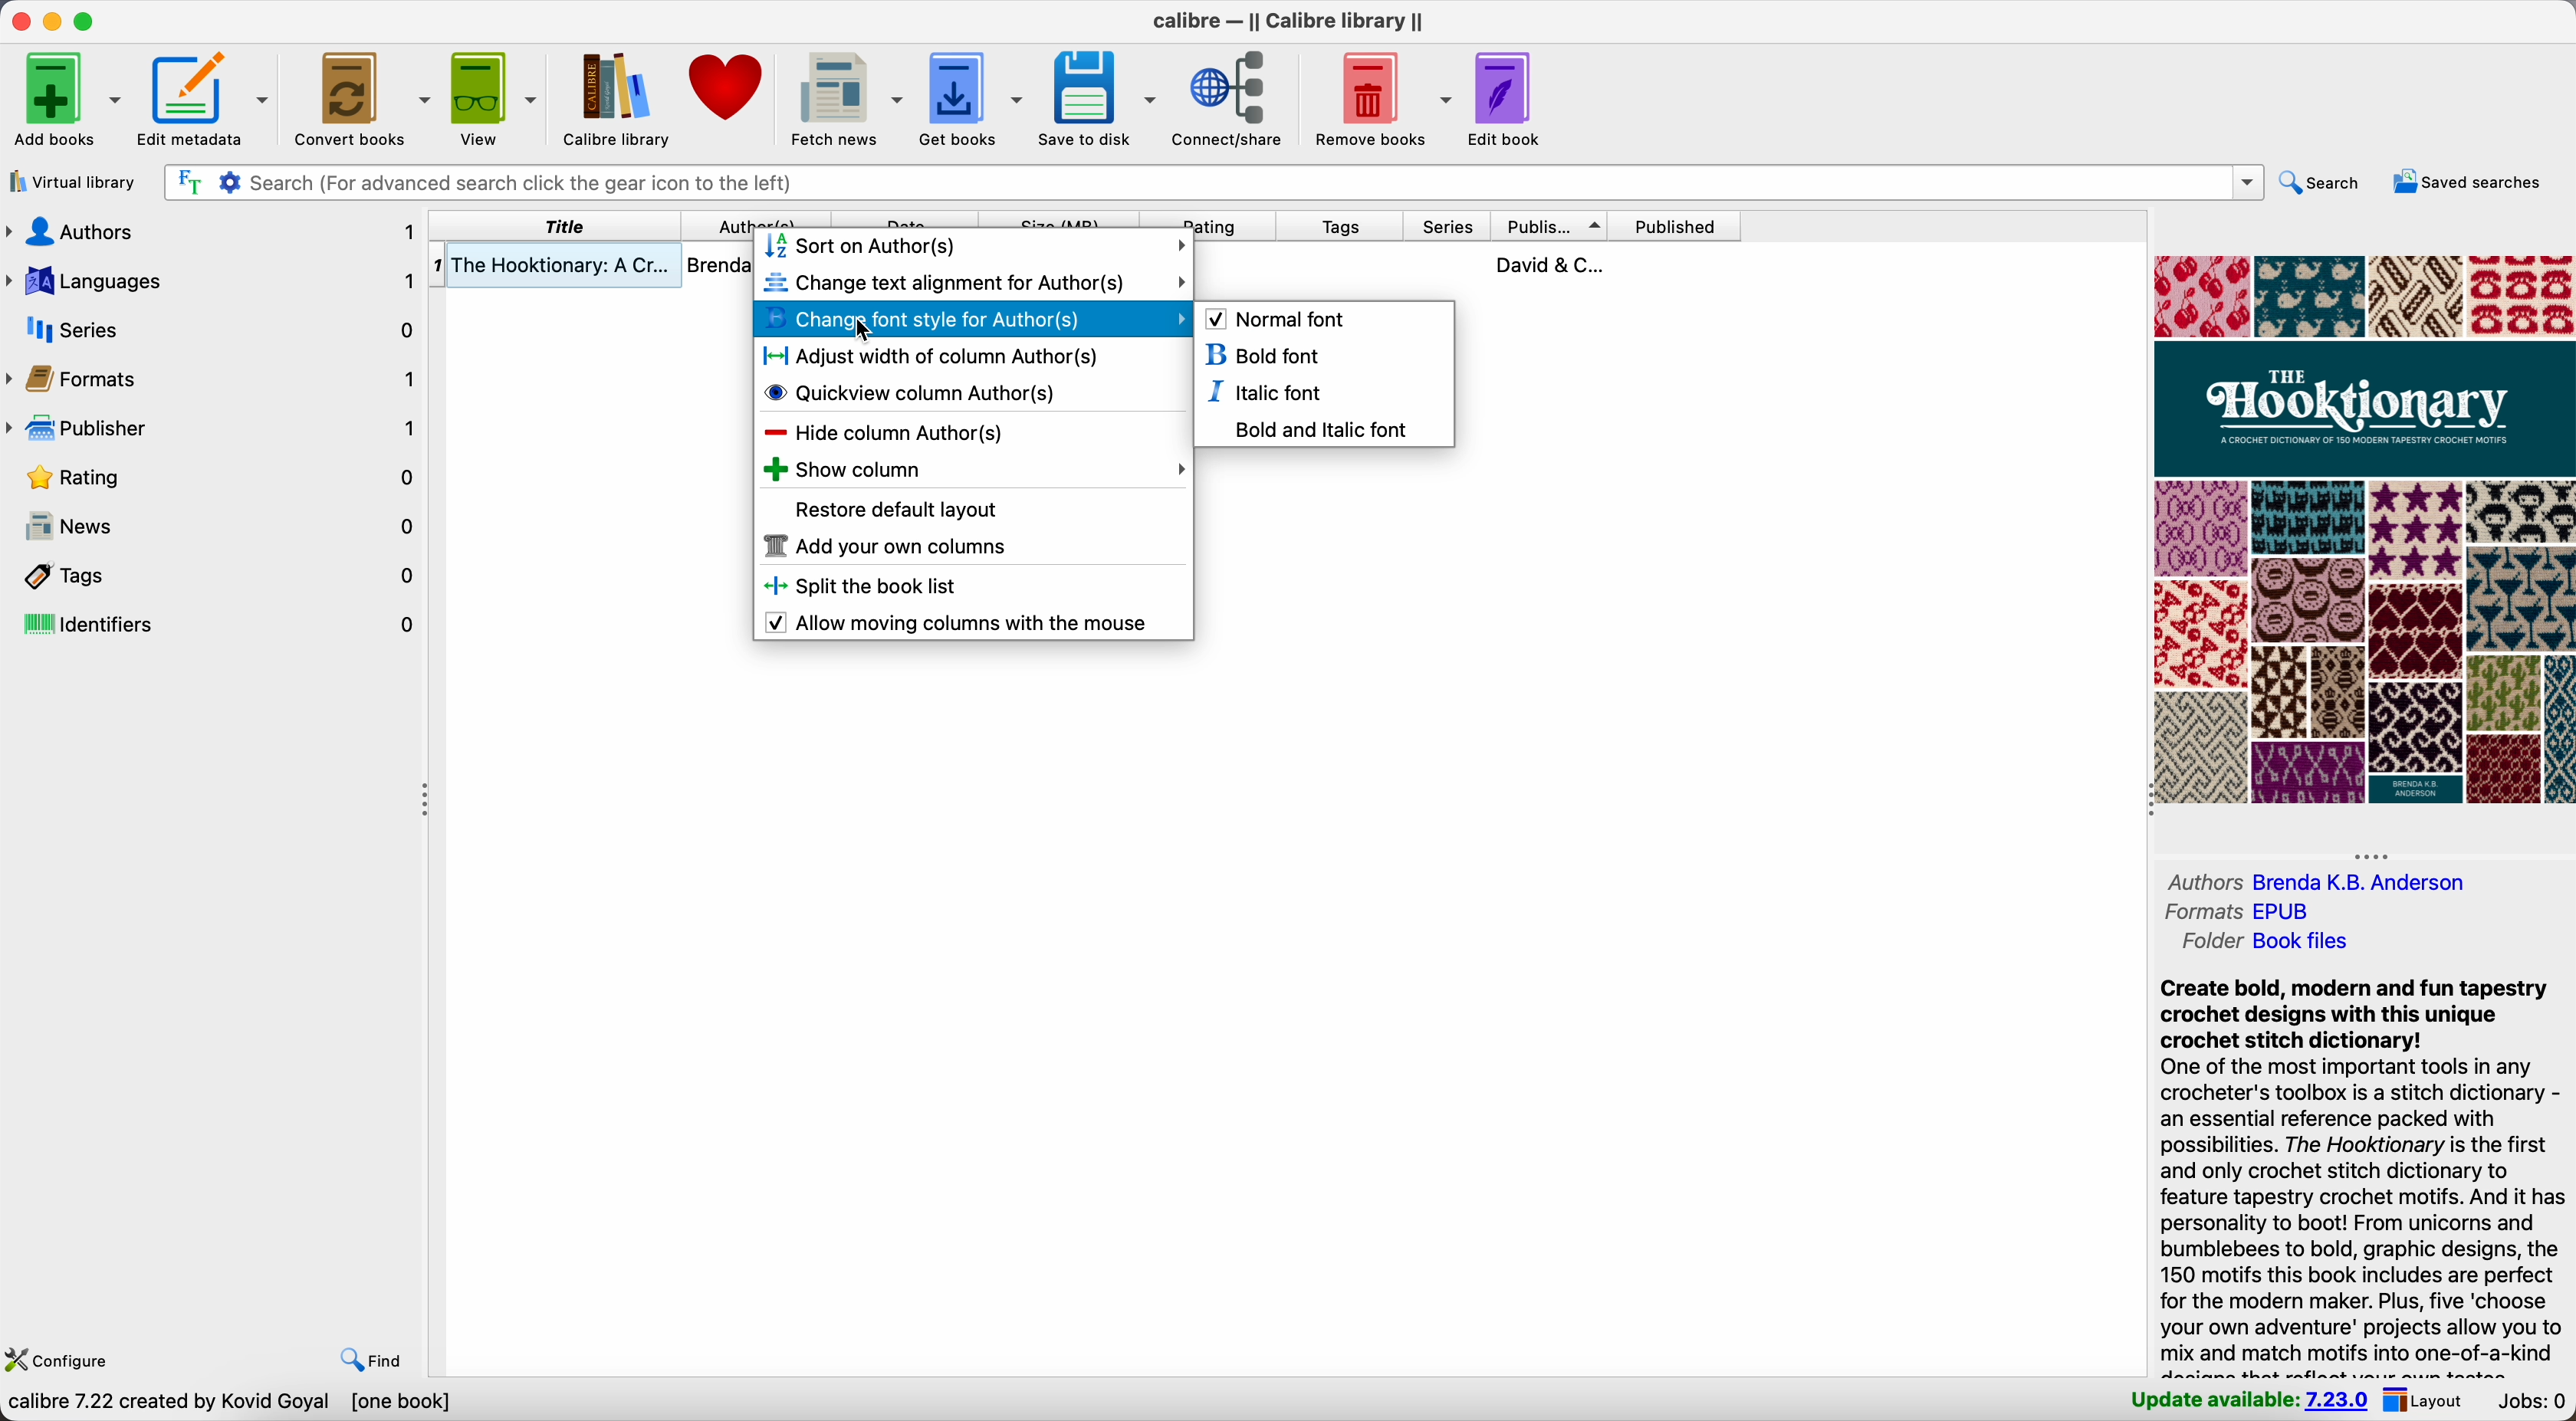  I want to click on book details, so click(1470, 264).